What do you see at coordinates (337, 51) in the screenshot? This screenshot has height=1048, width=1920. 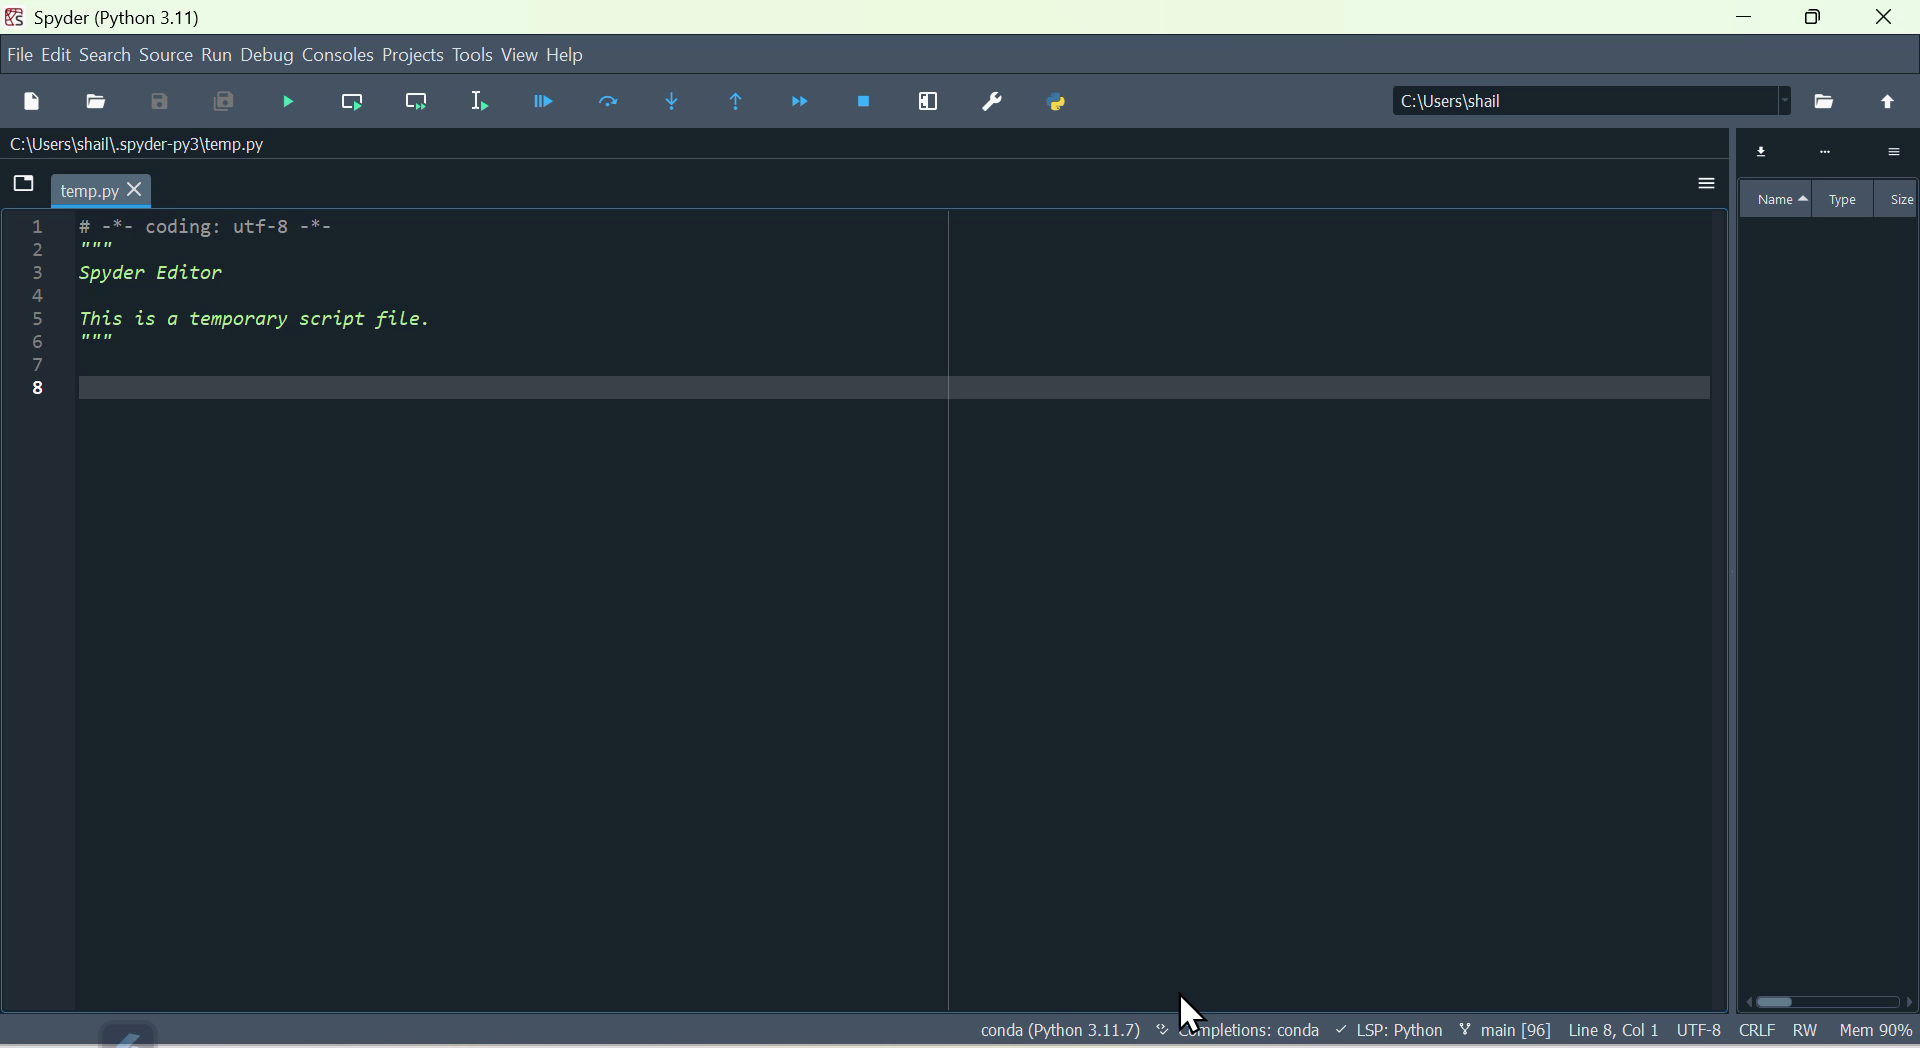 I see `Consoles` at bounding box center [337, 51].